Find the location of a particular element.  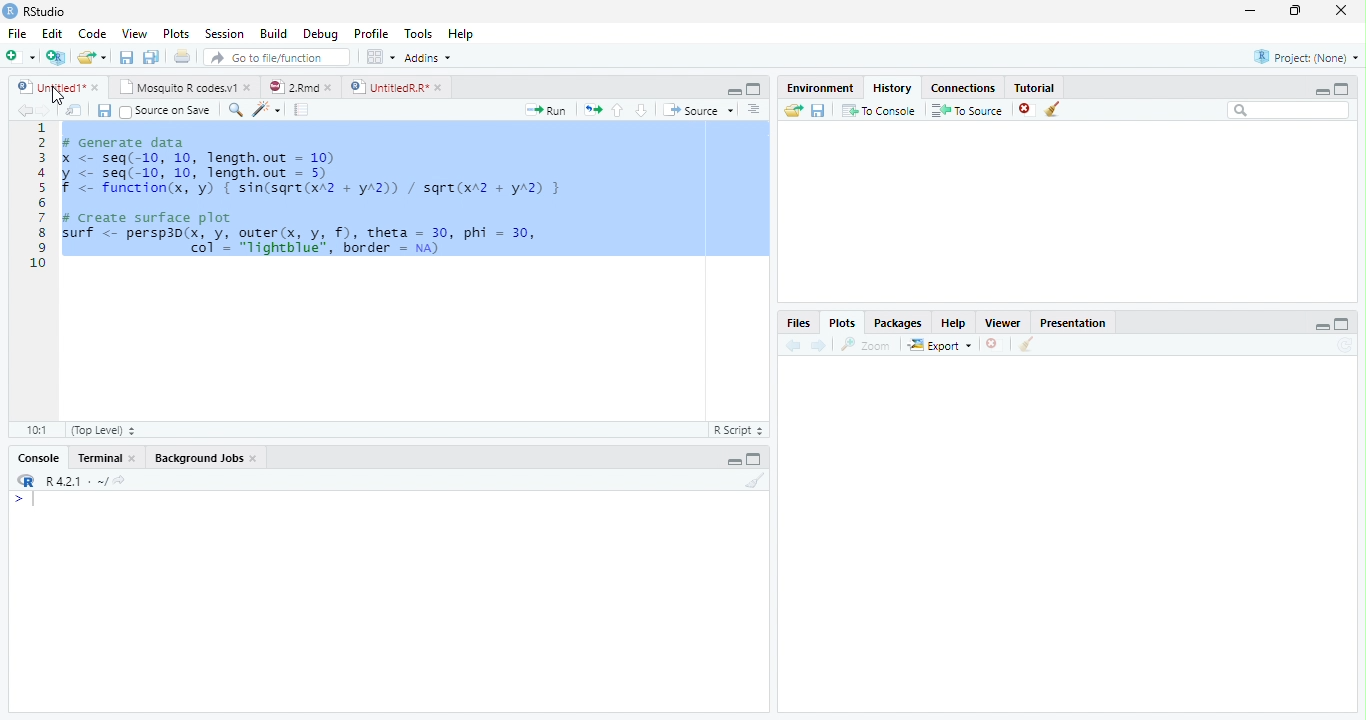

Session is located at coordinates (223, 34).